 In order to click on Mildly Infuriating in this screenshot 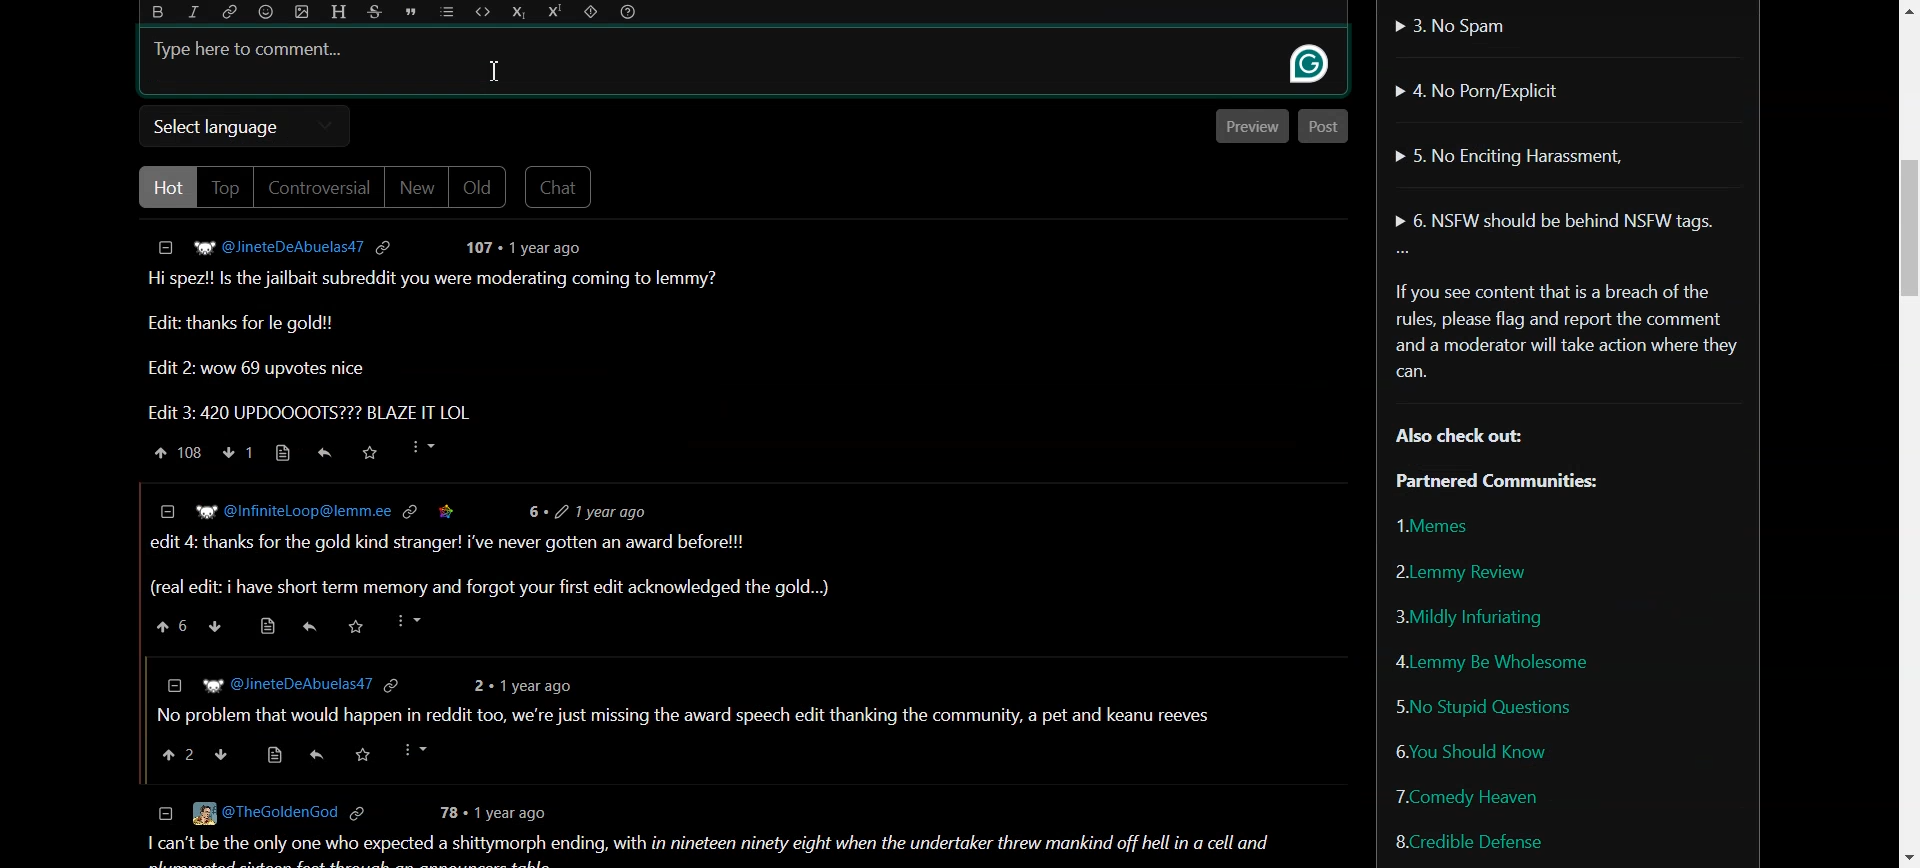, I will do `click(1492, 618)`.